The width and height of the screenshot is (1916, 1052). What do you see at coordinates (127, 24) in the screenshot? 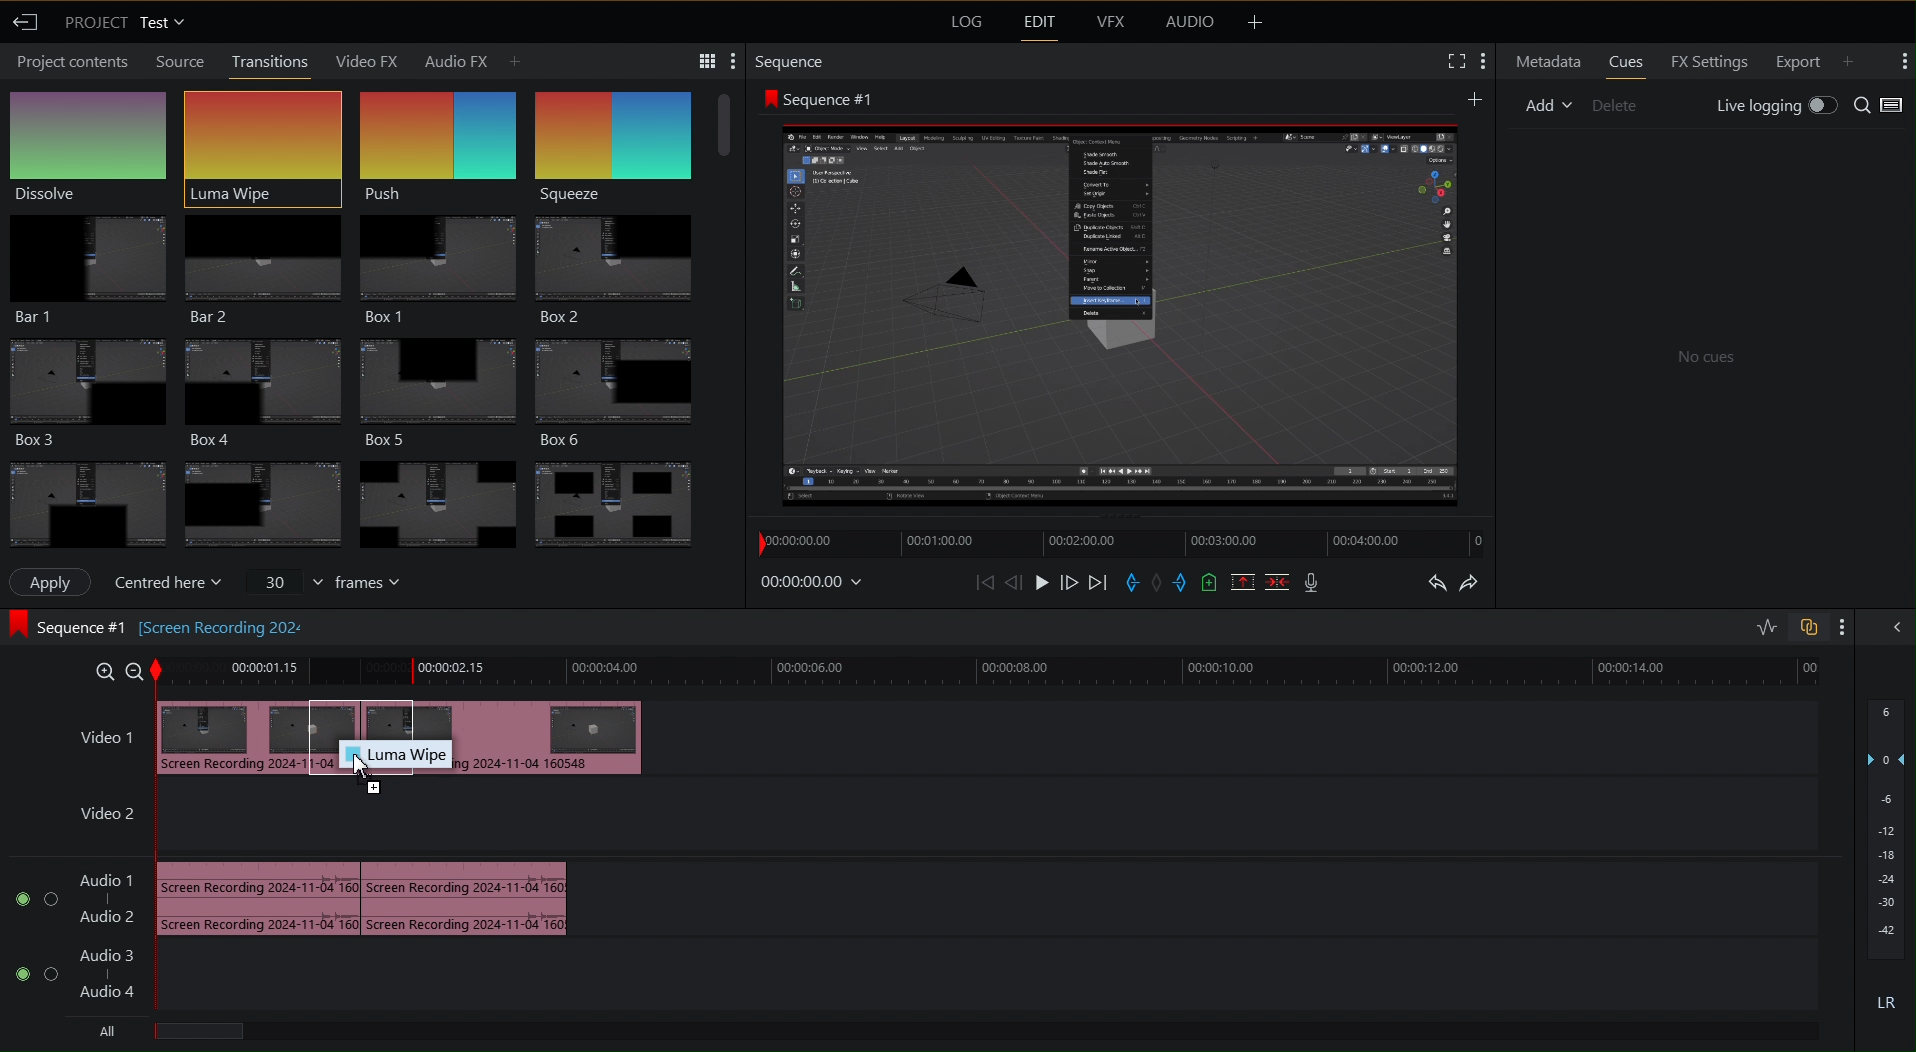
I see `Project Test` at bounding box center [127, 24].